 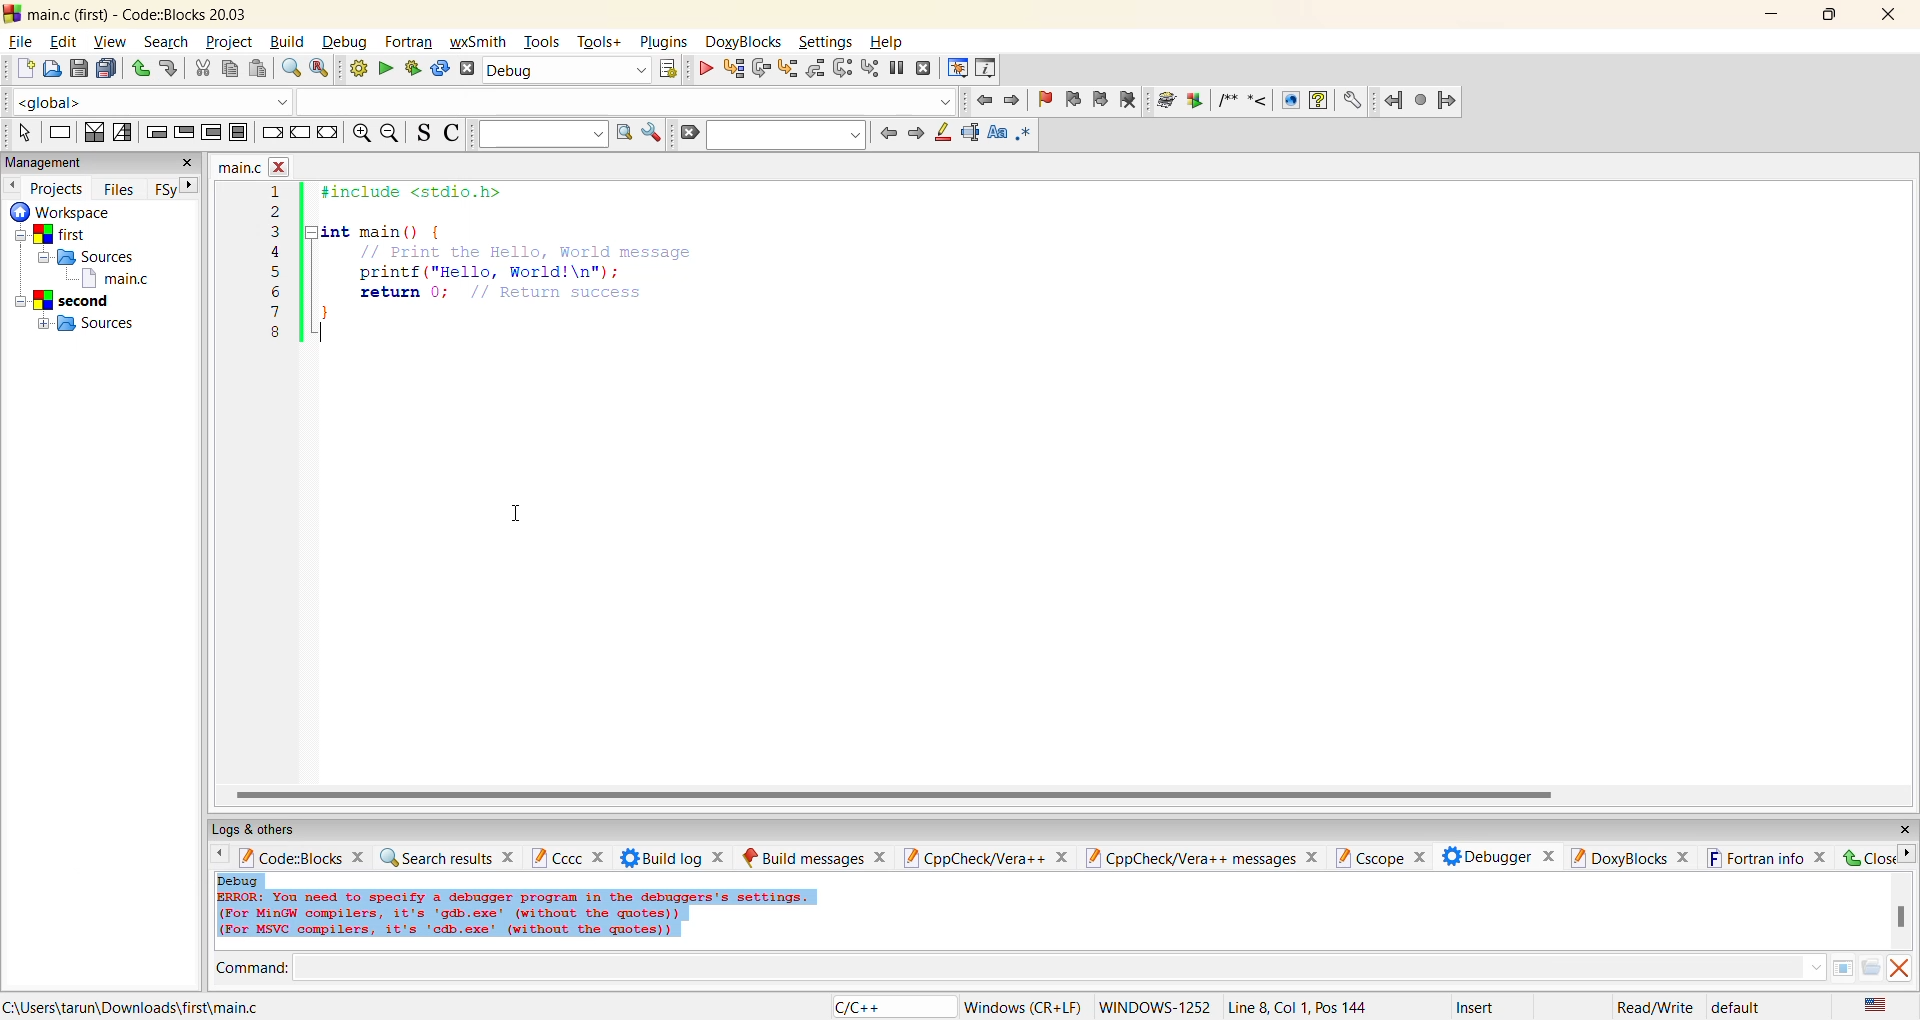 I want to click on close, so click(x=186, y=163).